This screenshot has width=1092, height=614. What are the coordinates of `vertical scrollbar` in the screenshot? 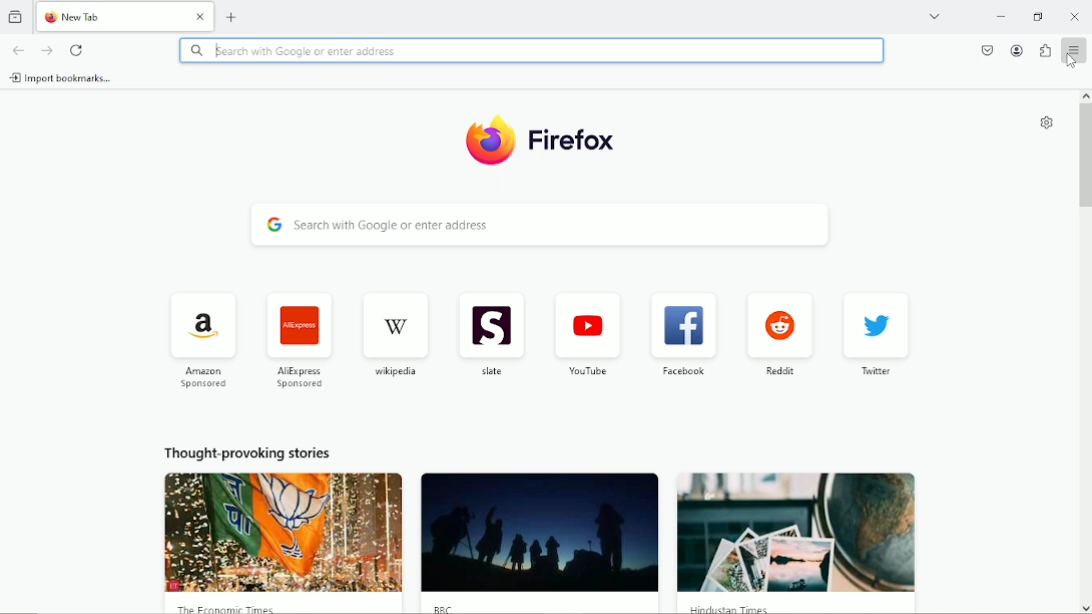 It's located at (1083, 157).